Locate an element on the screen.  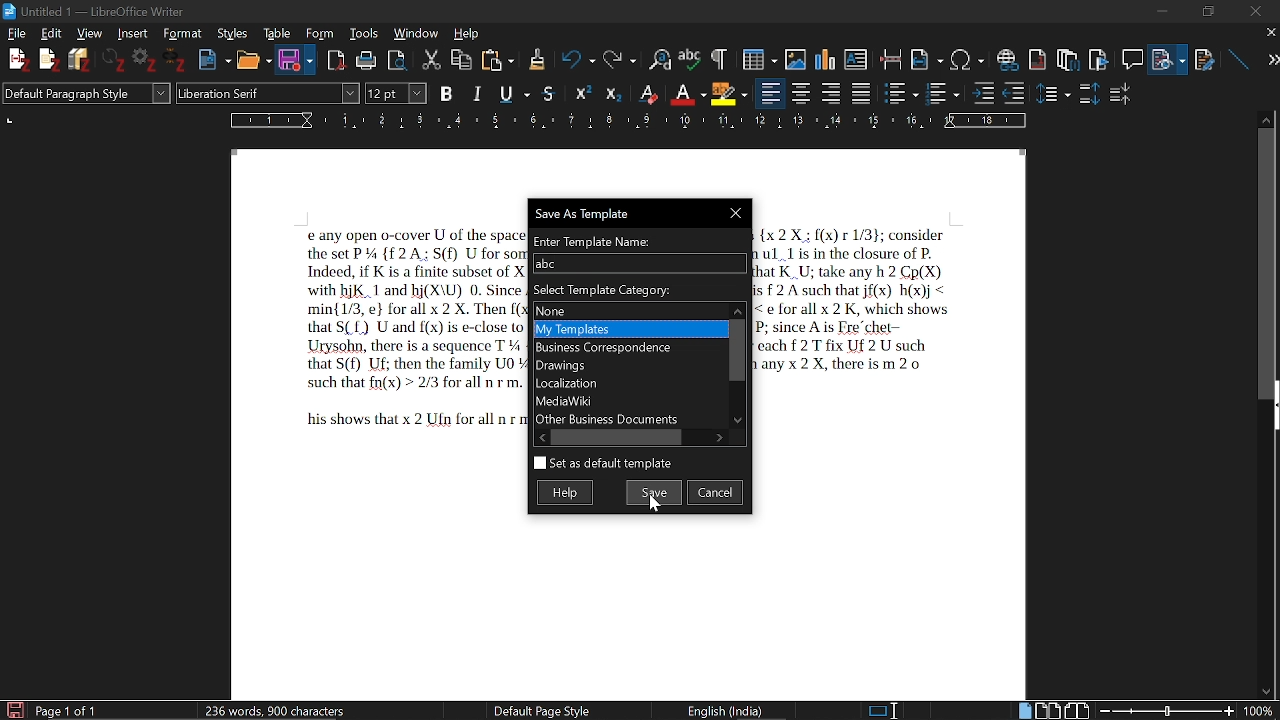
Select Template category is located at coordinates (637, 287).